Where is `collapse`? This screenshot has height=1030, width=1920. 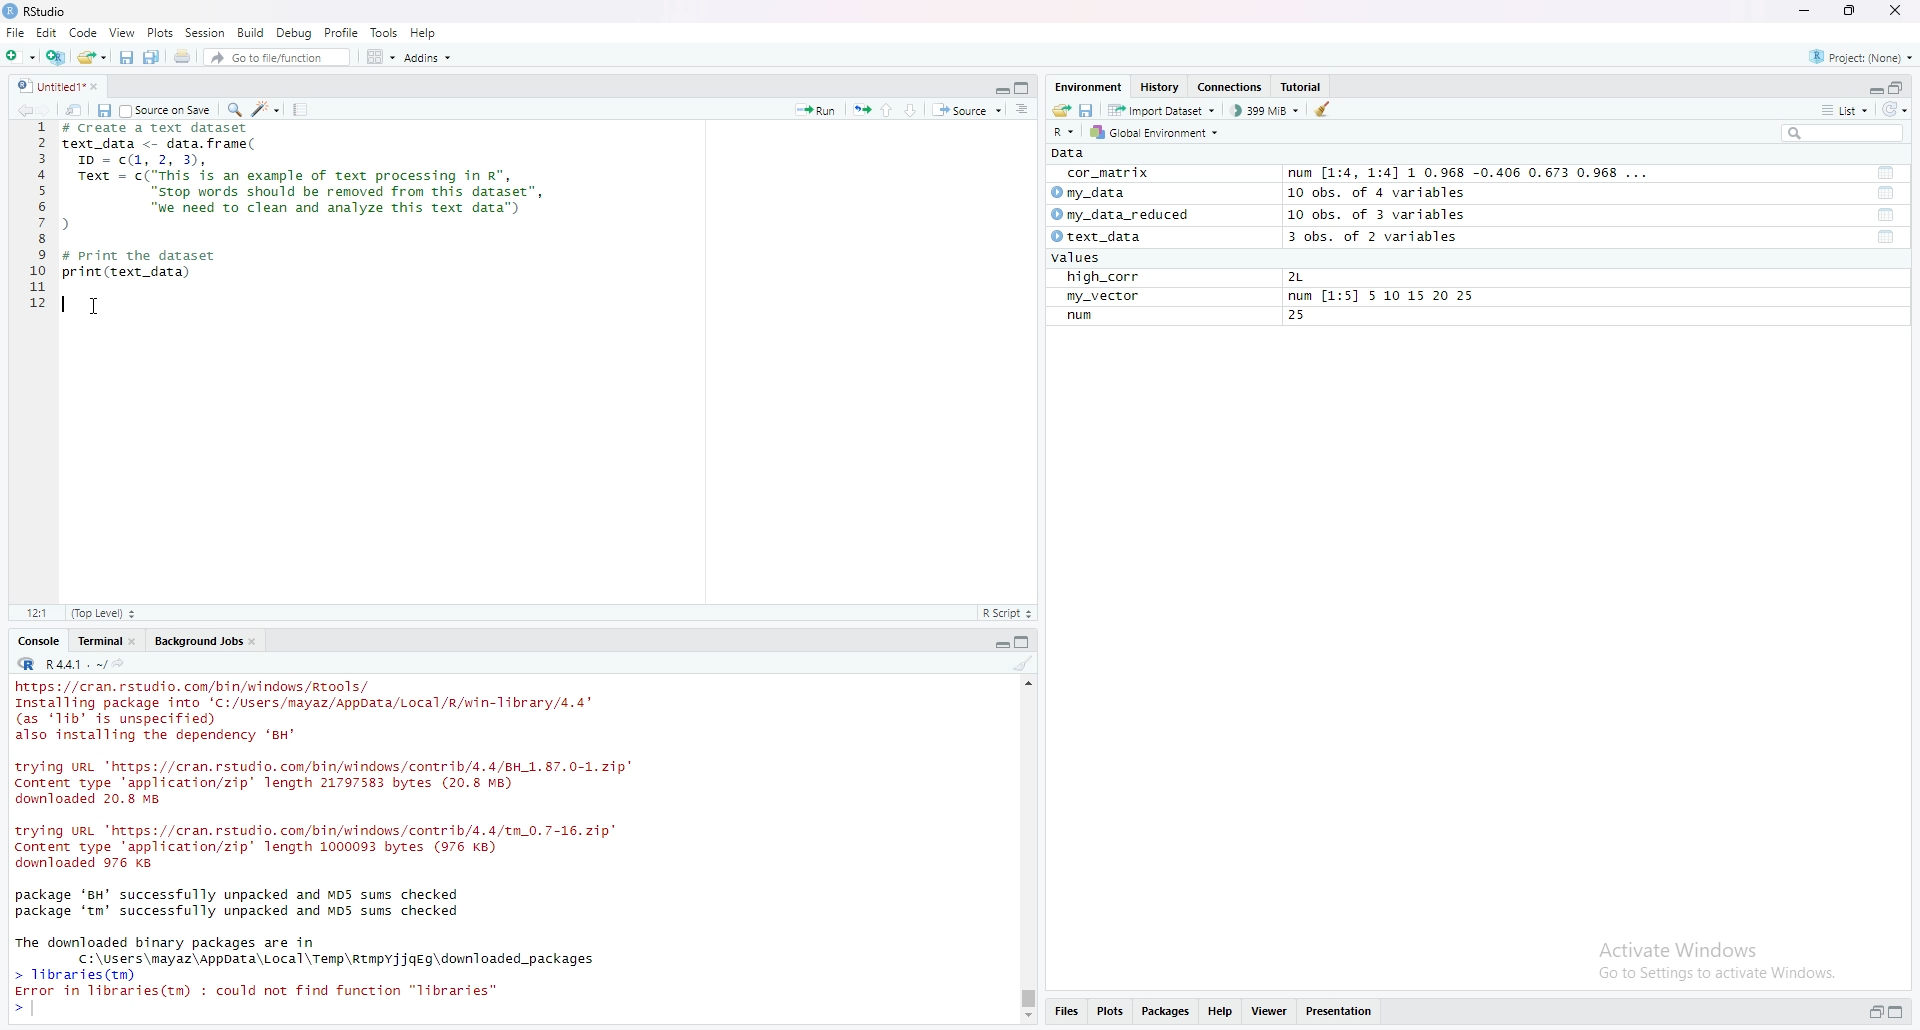
collapse is located at coordinates (1901, 88).